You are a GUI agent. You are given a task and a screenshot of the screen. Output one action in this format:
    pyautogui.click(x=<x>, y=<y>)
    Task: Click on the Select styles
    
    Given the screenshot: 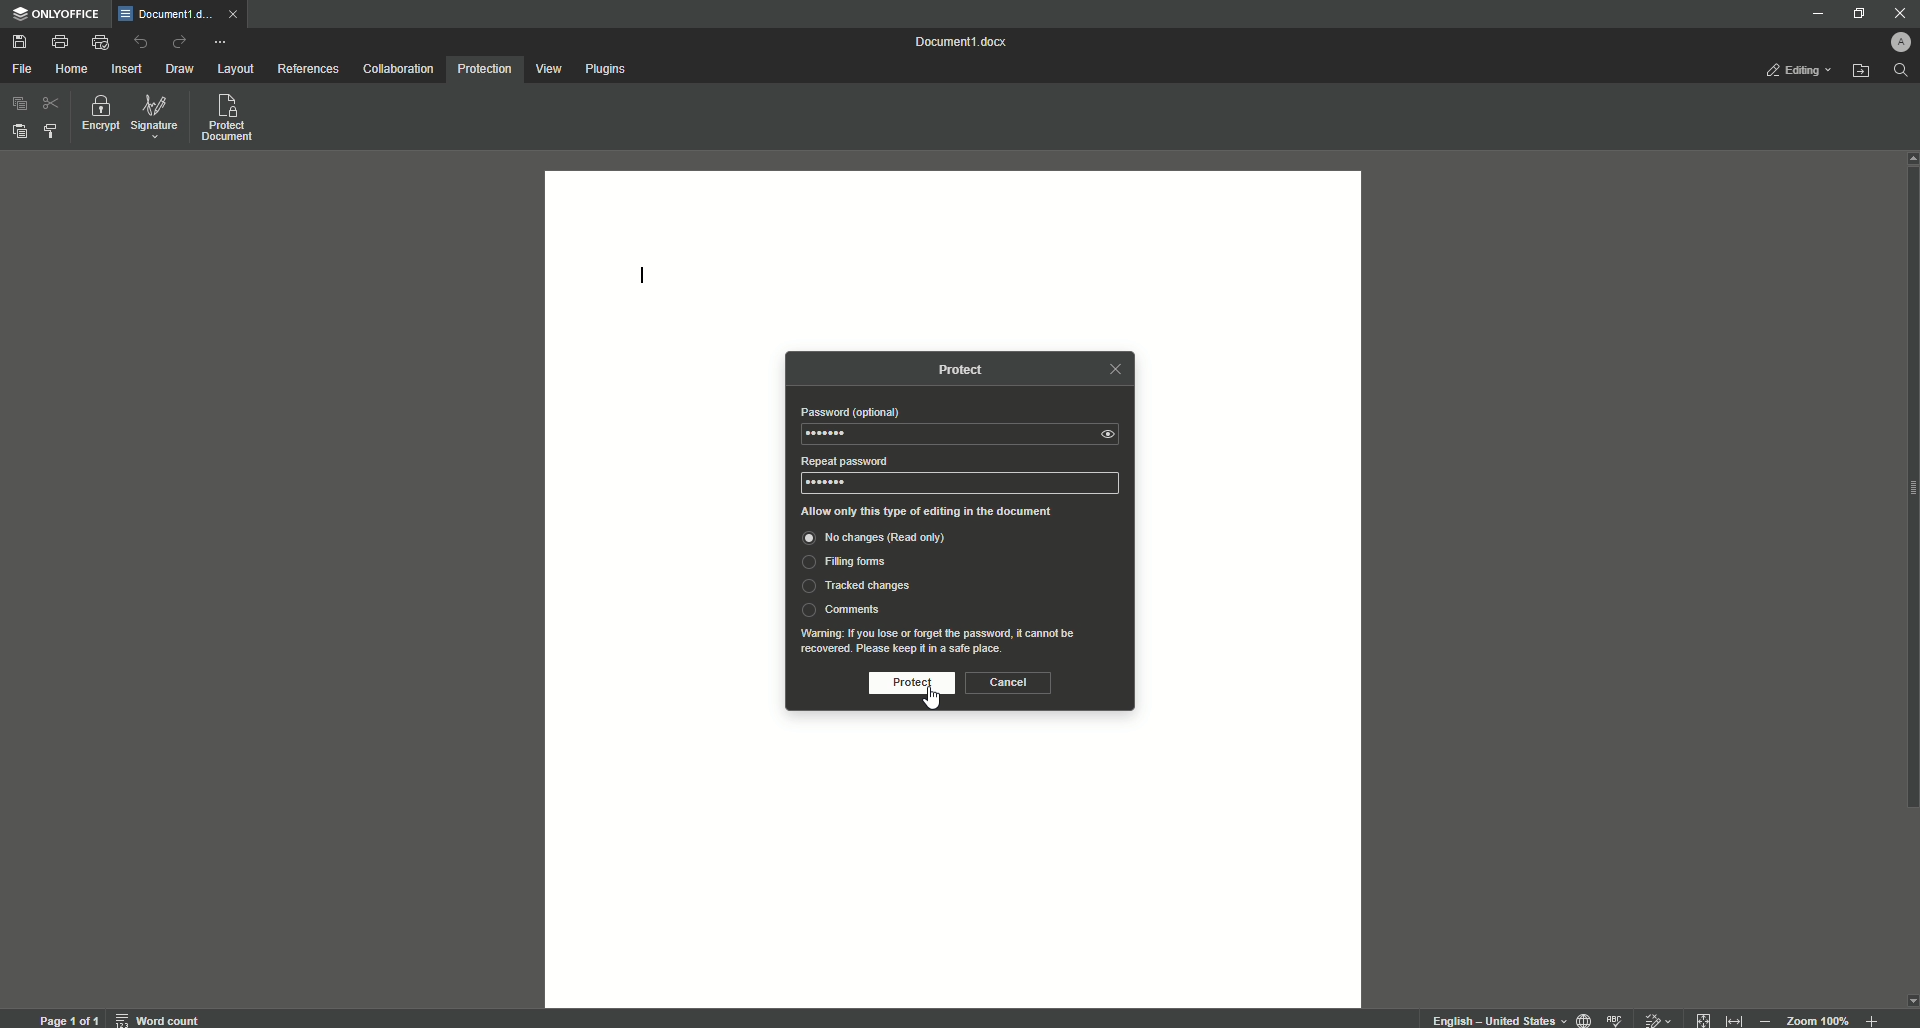 What is the action you would take?
    pyautogui.click(x=49, y=133)
    